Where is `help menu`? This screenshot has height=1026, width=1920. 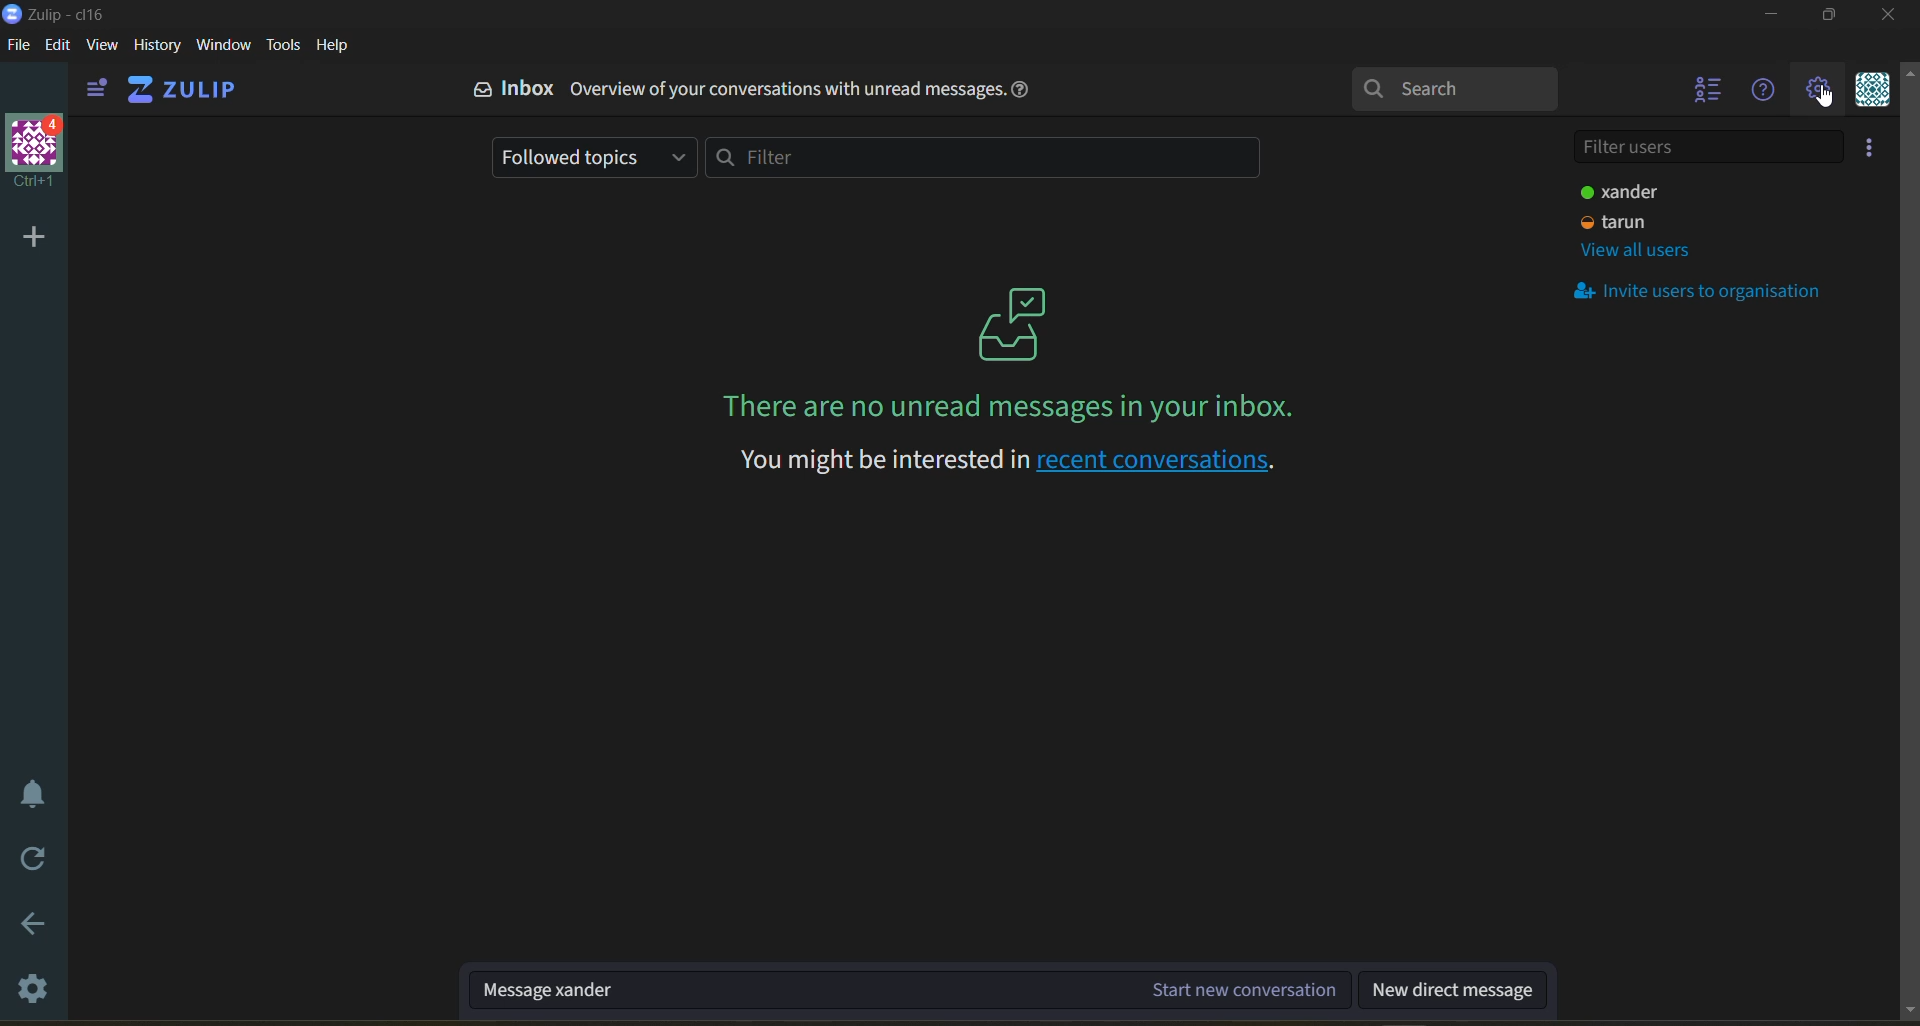 help menu is located at coordinates (1765, 92).